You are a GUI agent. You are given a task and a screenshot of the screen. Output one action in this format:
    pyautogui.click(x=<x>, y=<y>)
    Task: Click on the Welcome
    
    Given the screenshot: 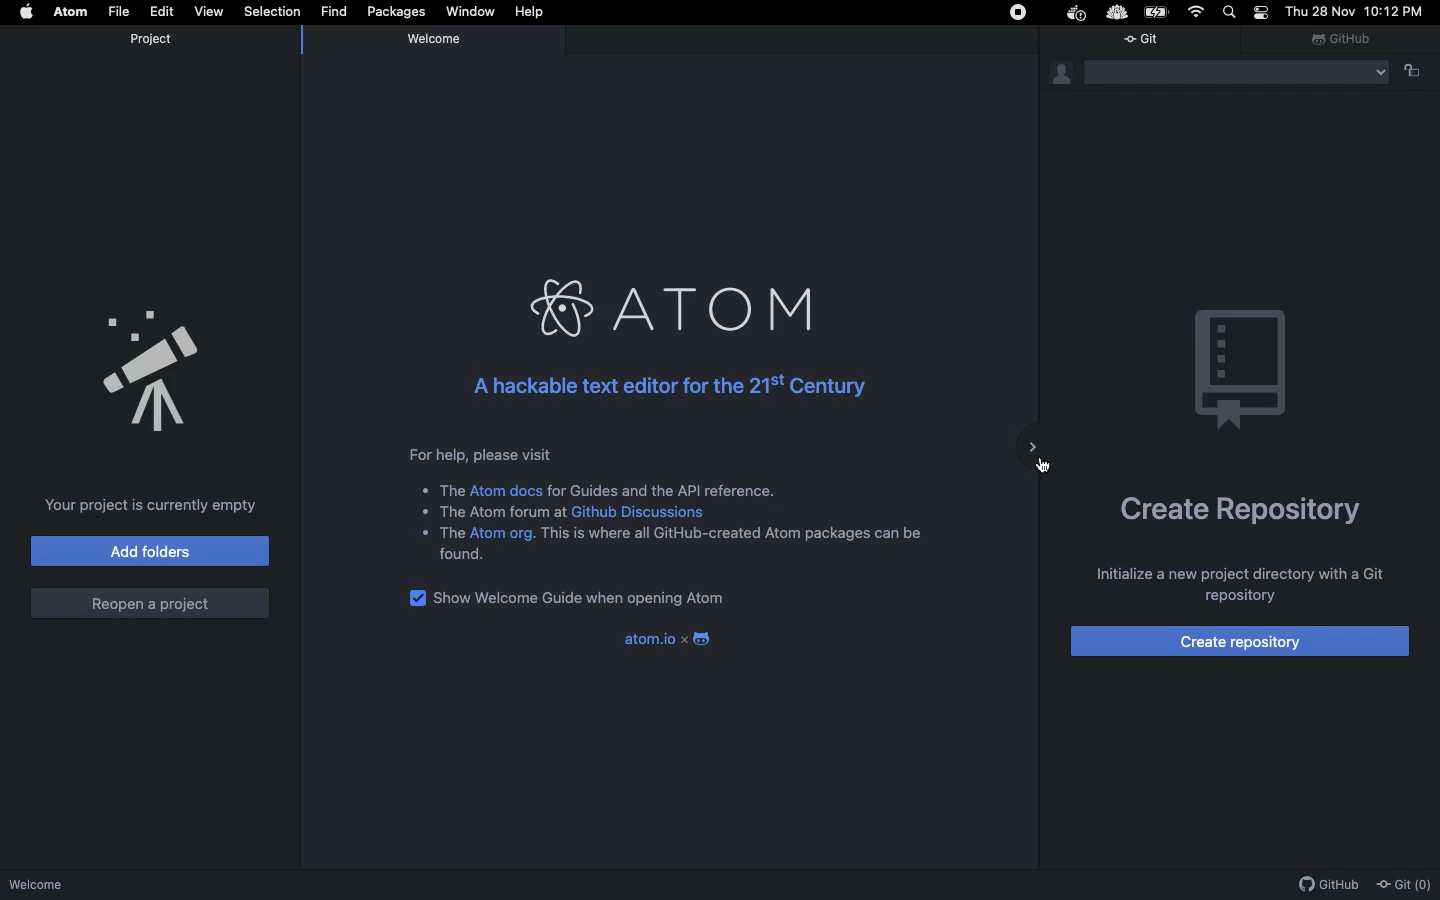 What is the action you would take?
    pyautogui.click(x=444, y=44)
    